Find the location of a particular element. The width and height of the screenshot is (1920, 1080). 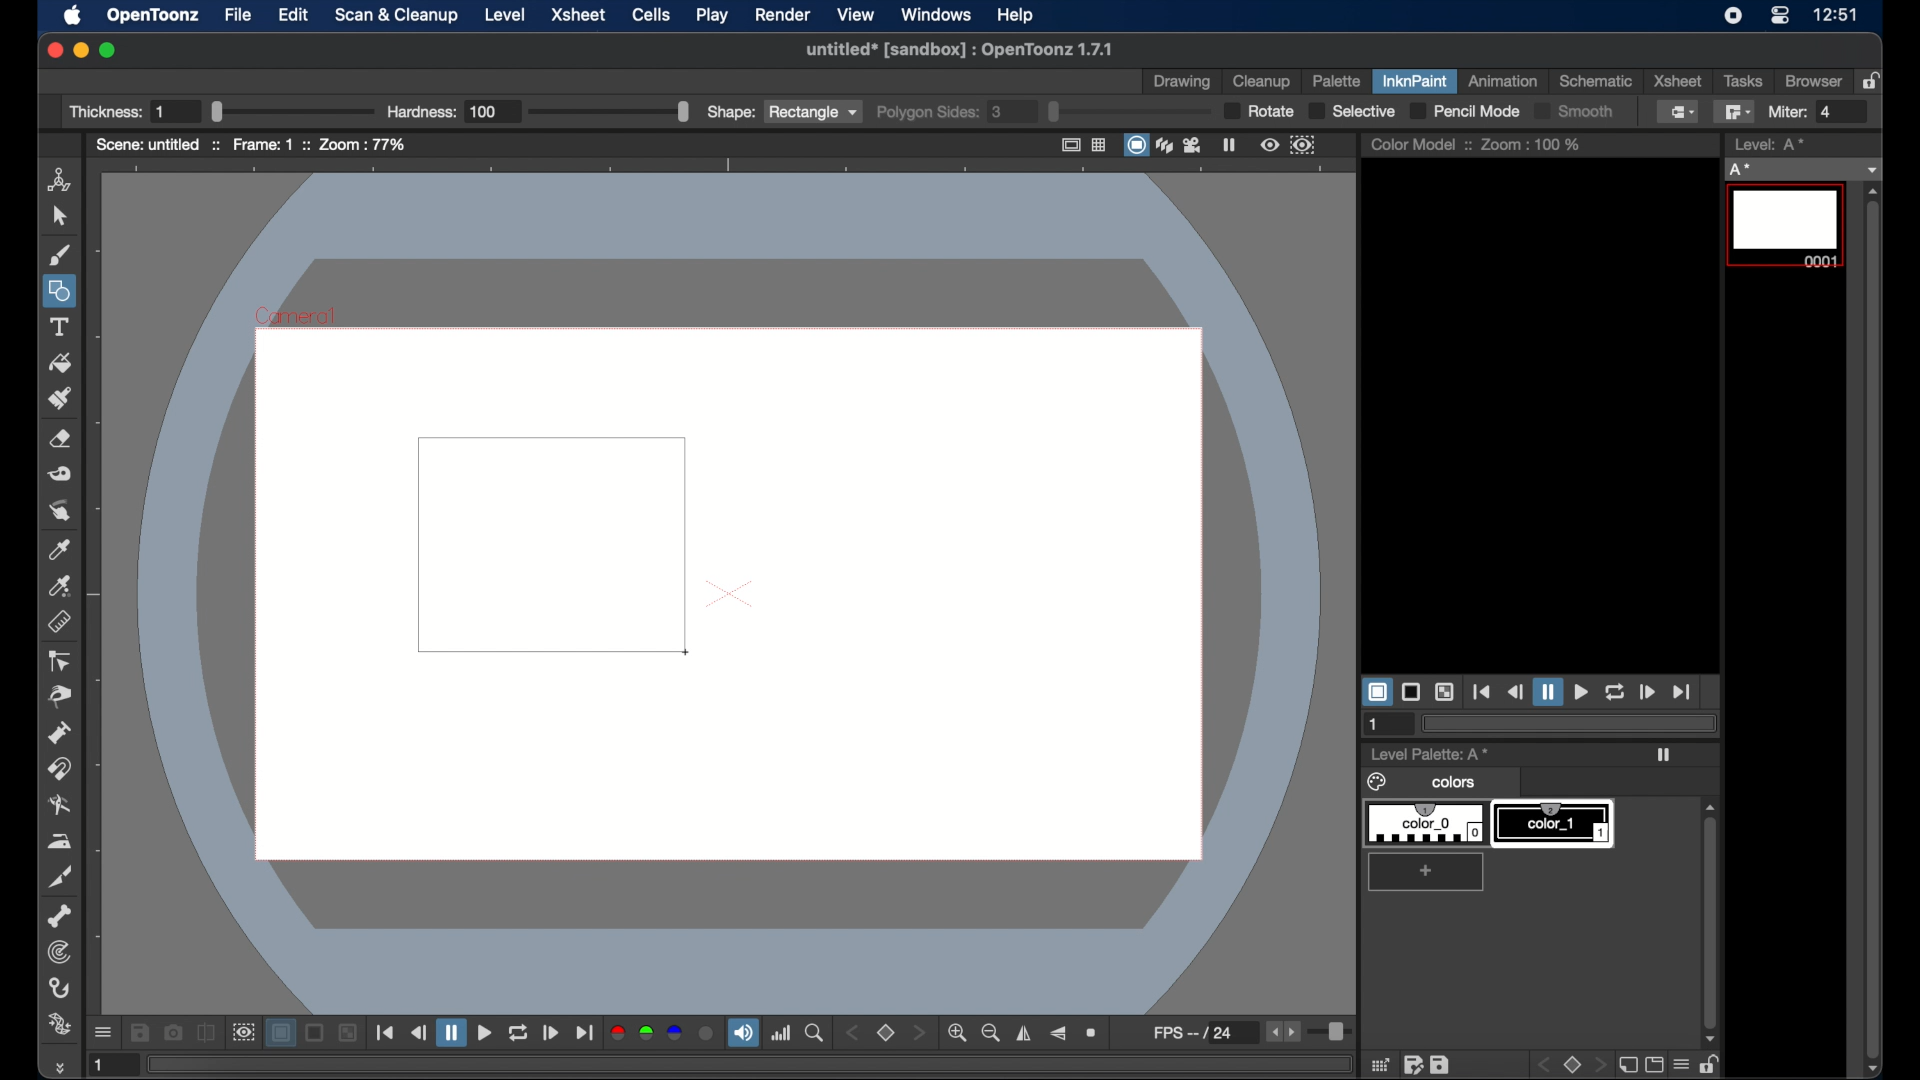

opentoonz is located at coordinates (154, 16).